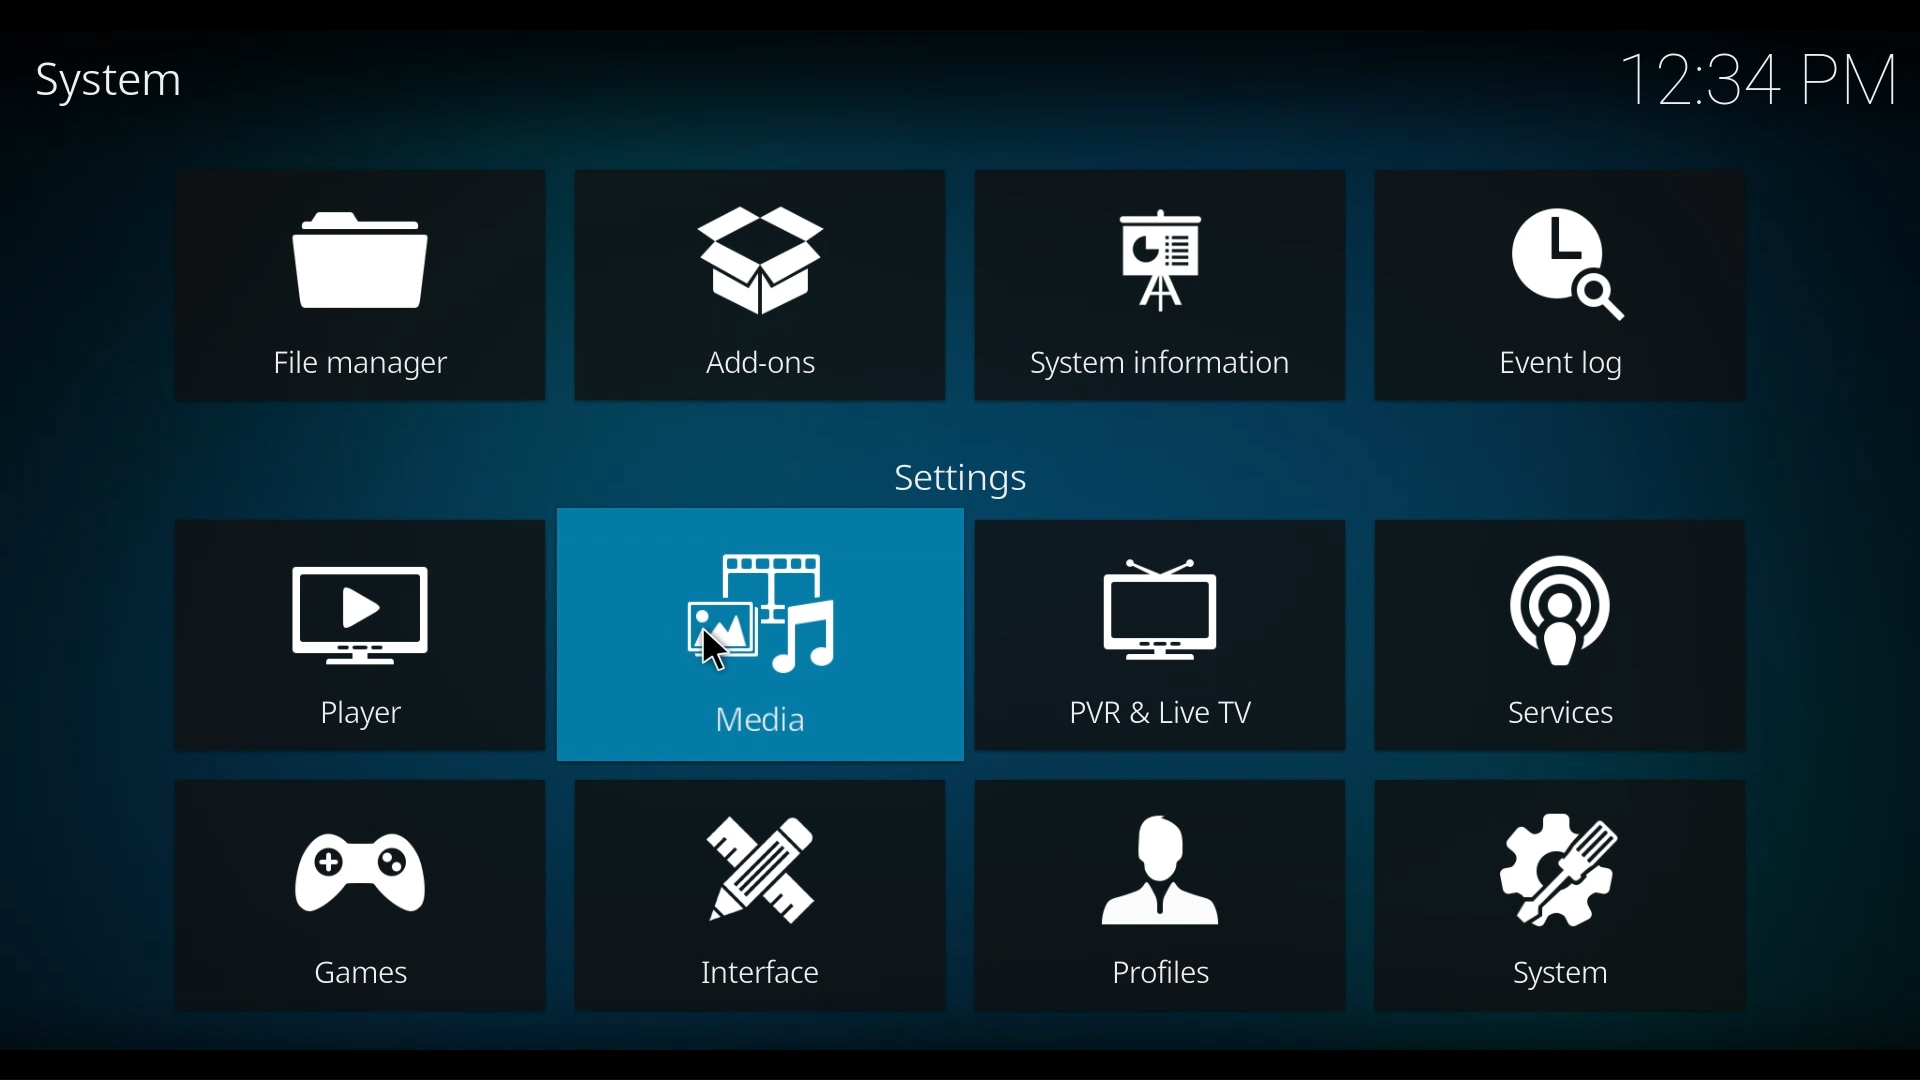 The image size is (1920, 1080). Describe the element at coordinates (363, 636) in the screenshot. I see `player` at that location.